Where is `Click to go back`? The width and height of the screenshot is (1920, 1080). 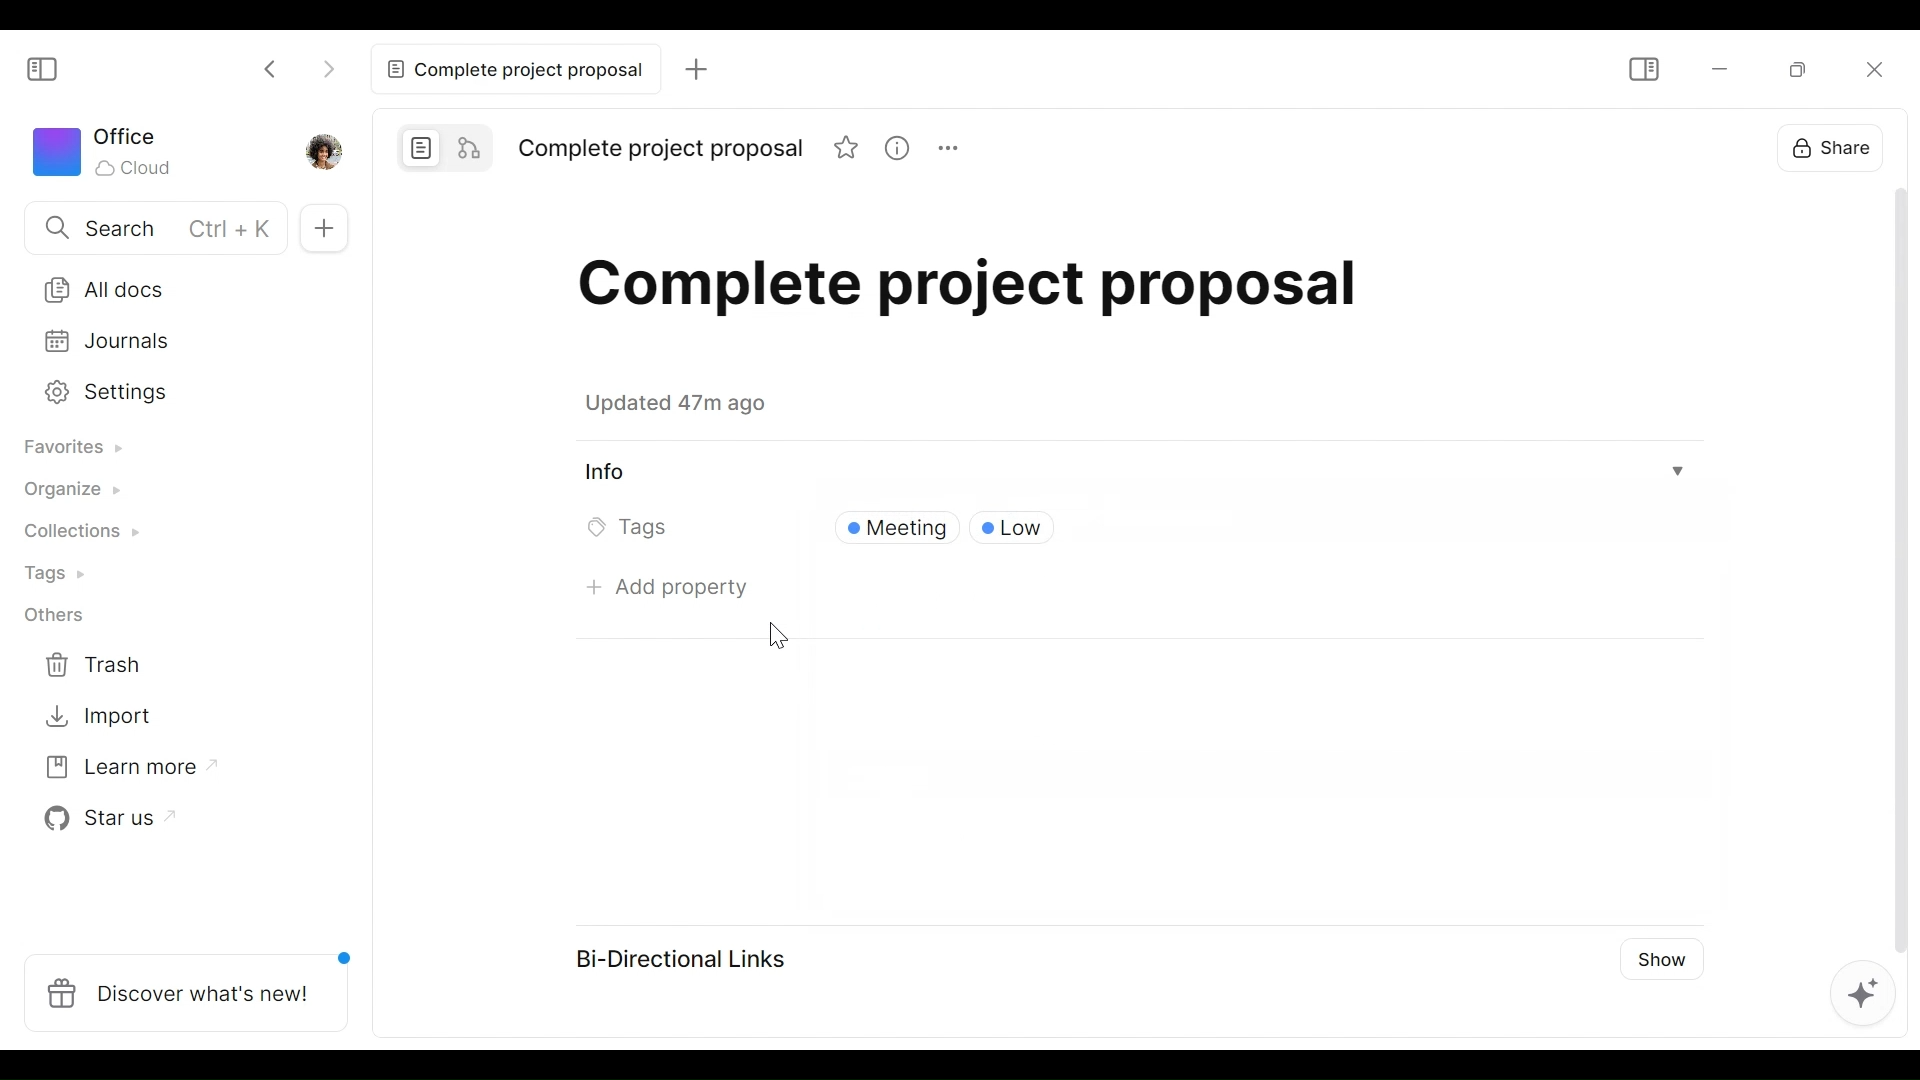
Click to go back is located at coordinates (275, 66).